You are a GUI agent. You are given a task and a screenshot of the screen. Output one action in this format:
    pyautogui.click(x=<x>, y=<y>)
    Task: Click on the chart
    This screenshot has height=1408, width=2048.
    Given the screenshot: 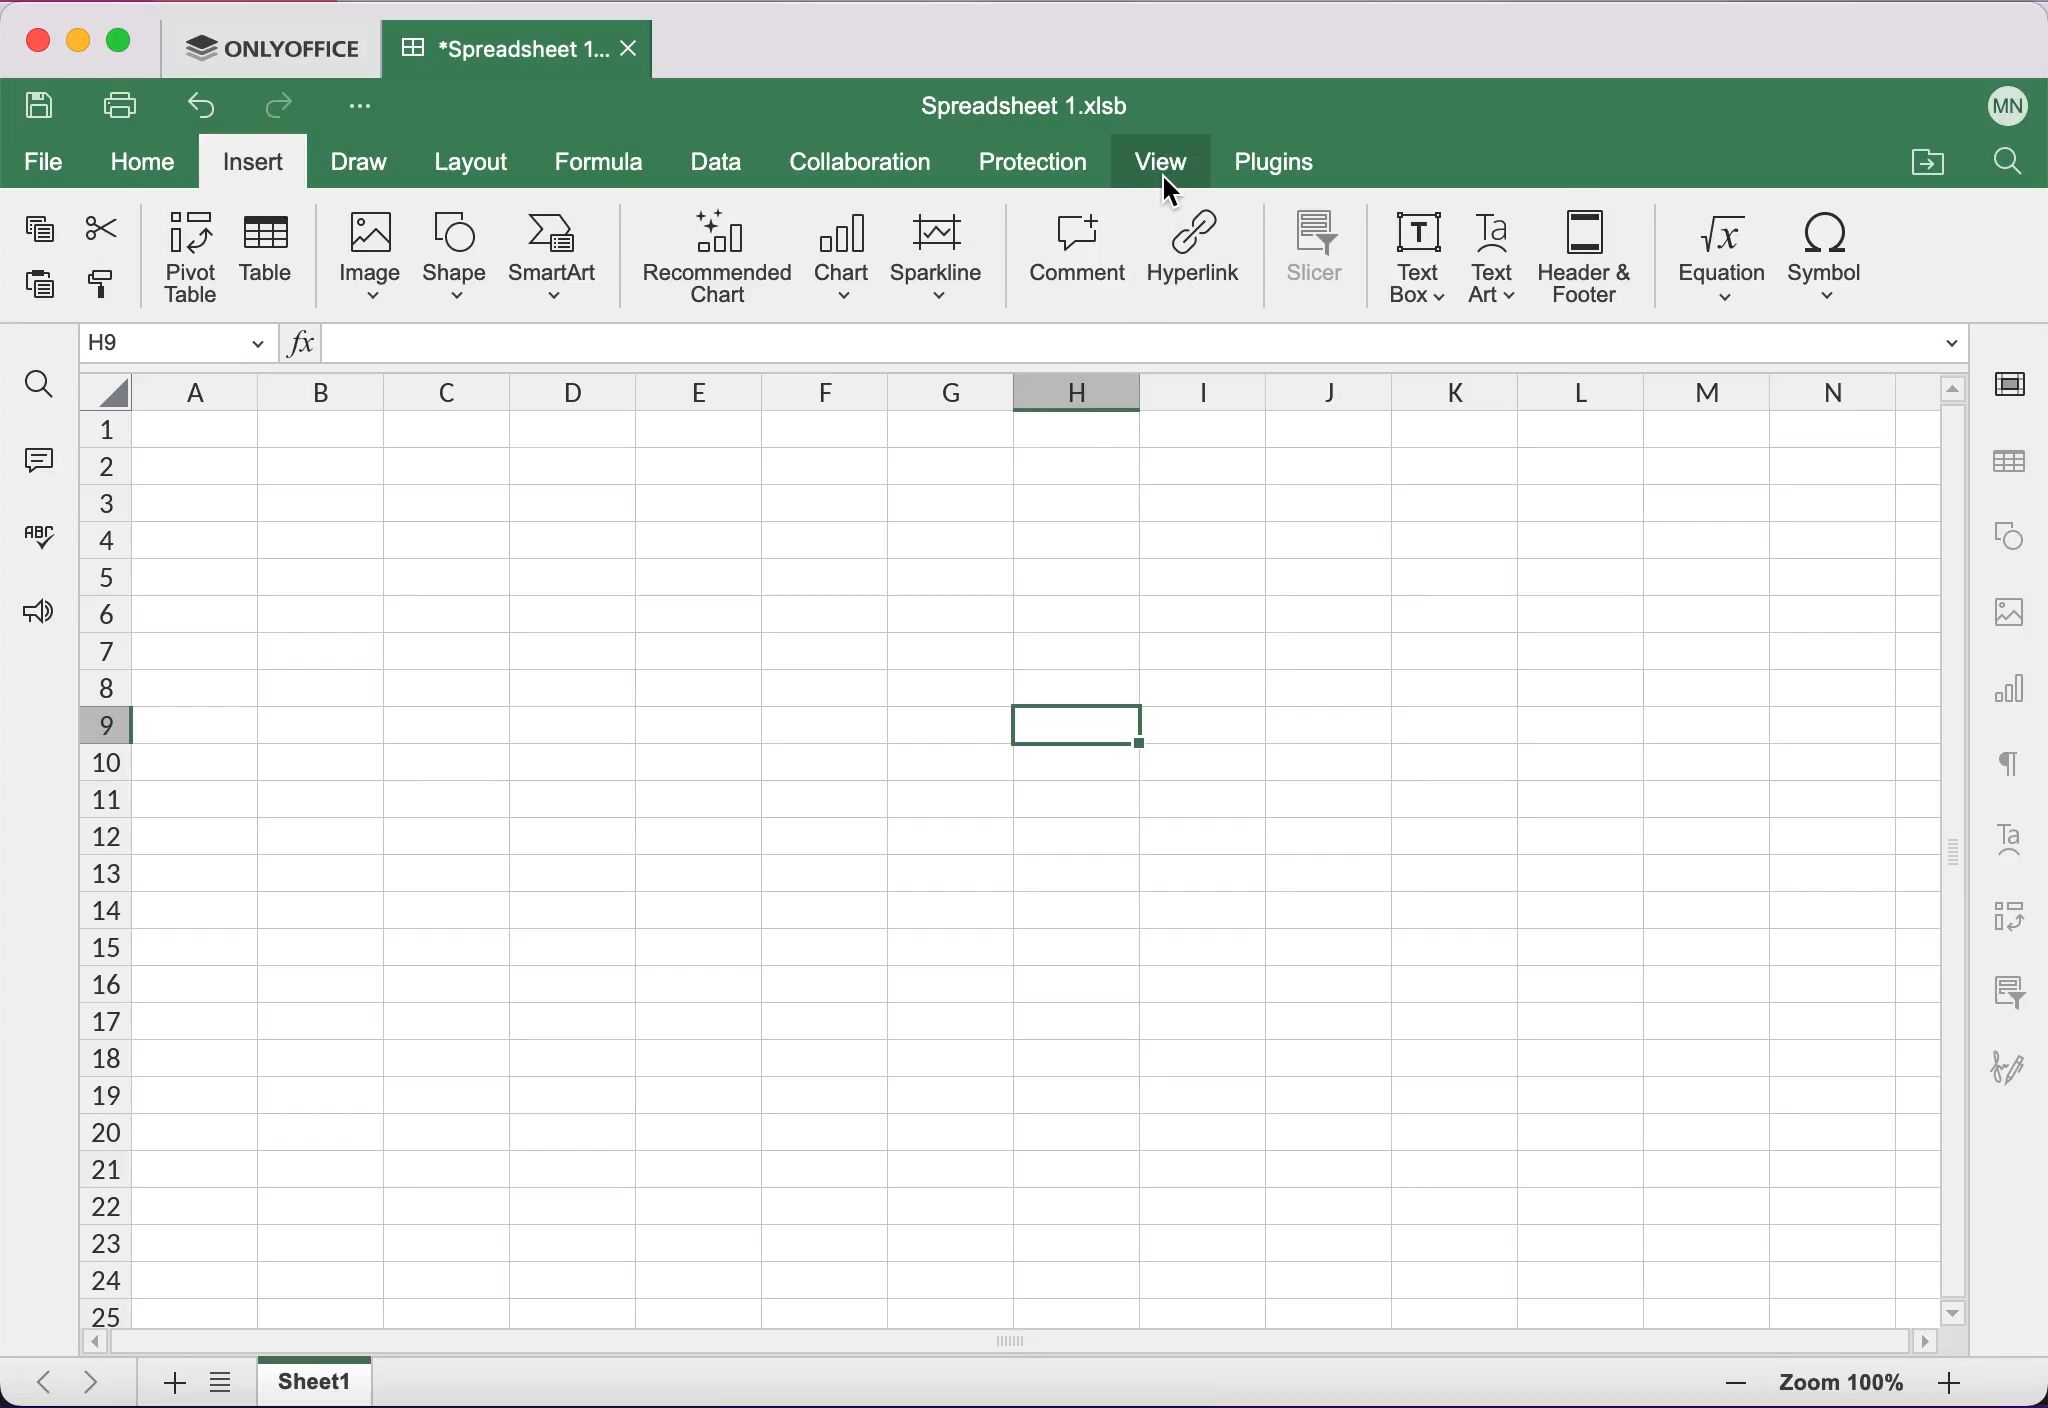 What is the action you would take?
    pyautogui.click(x=840, y=253)
    